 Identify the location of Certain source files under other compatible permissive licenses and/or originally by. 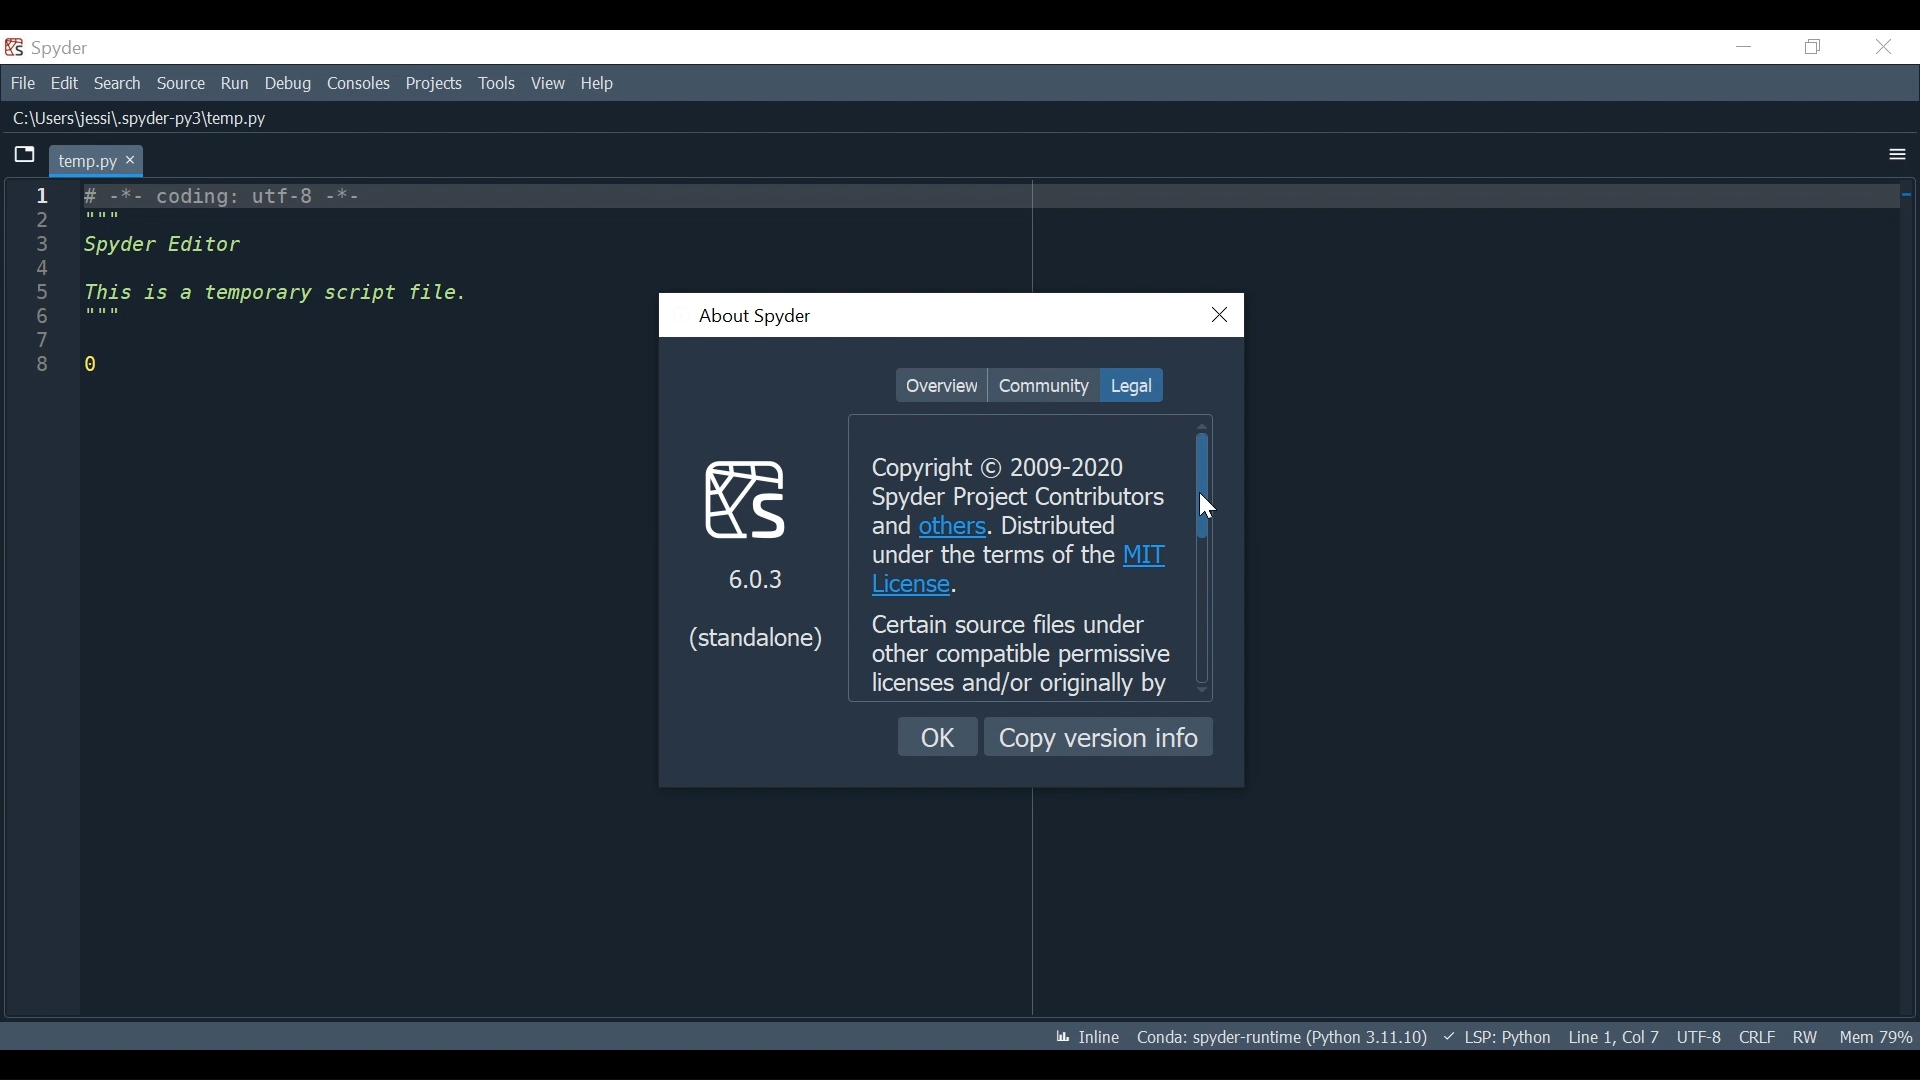
(1022, 654).